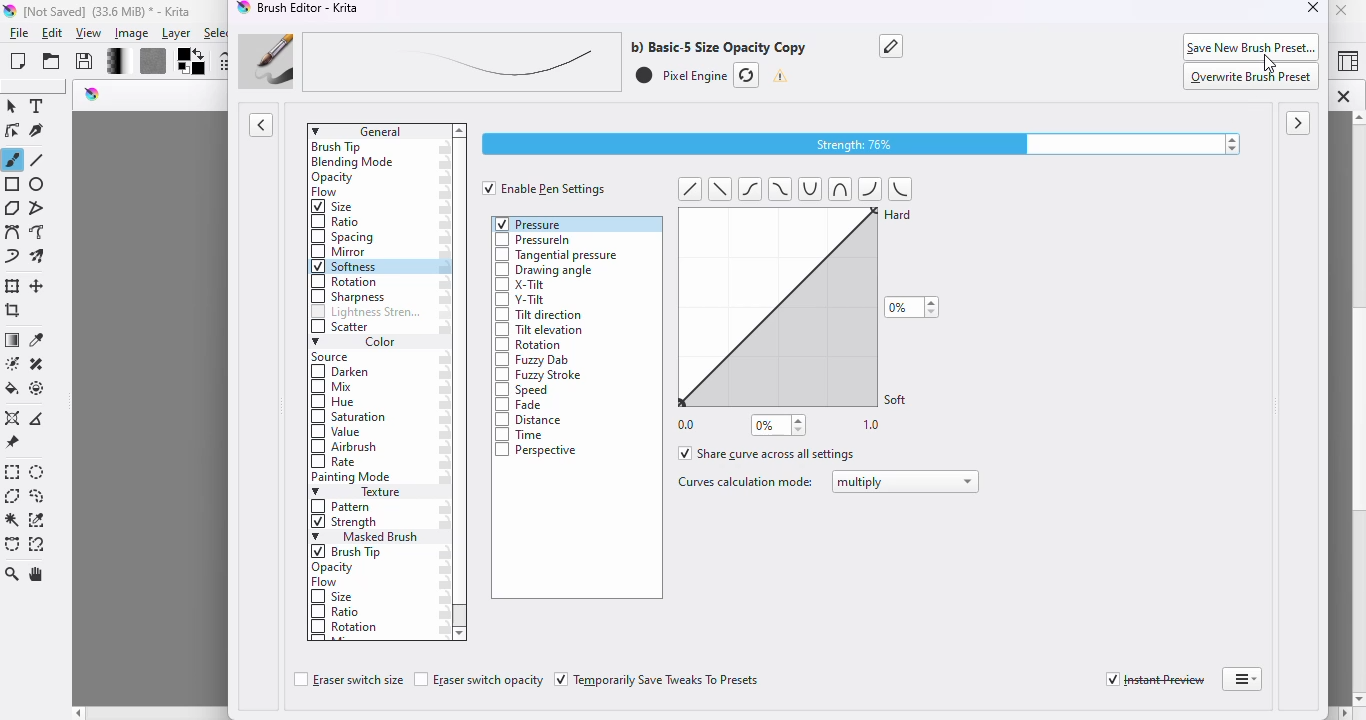  What do you see at coordinates (13, 544) in the screenshot?
I see `bezier curve selection tool` at bounding box center [13, 544].